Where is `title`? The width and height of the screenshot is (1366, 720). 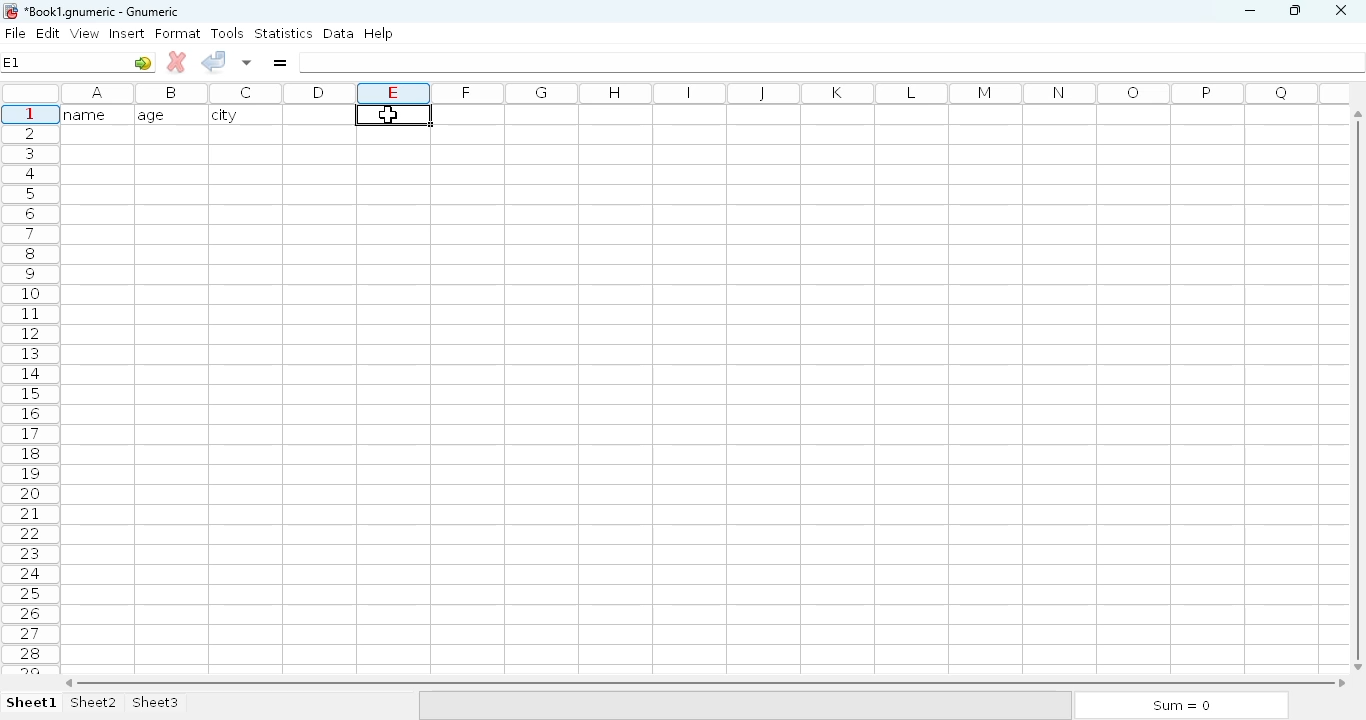
title is located at coordinates (103, 12).